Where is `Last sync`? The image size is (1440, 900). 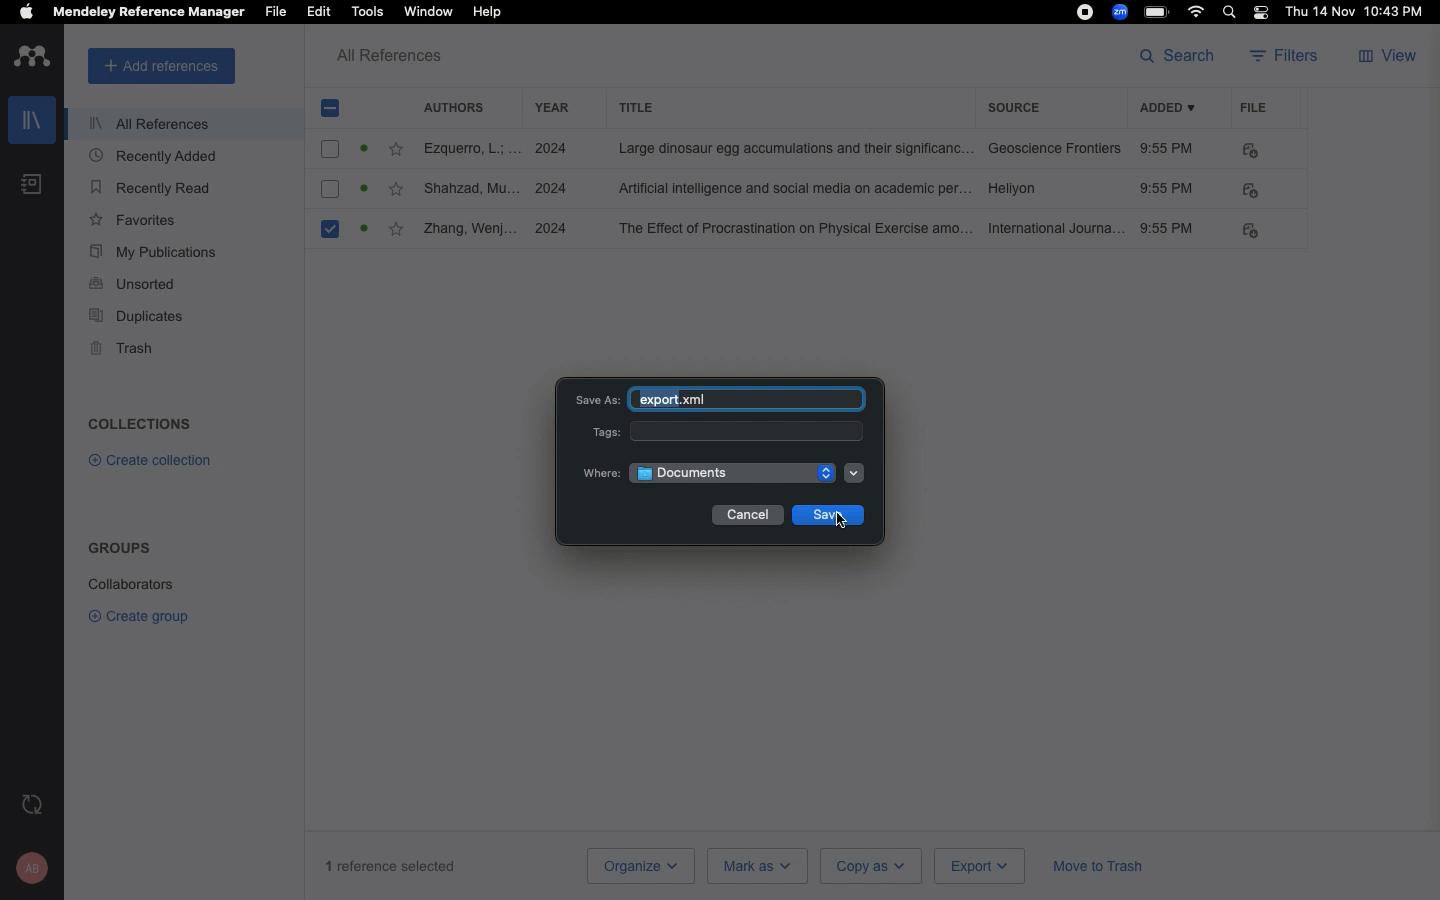 Last sync is located at coordinates (35, 804).